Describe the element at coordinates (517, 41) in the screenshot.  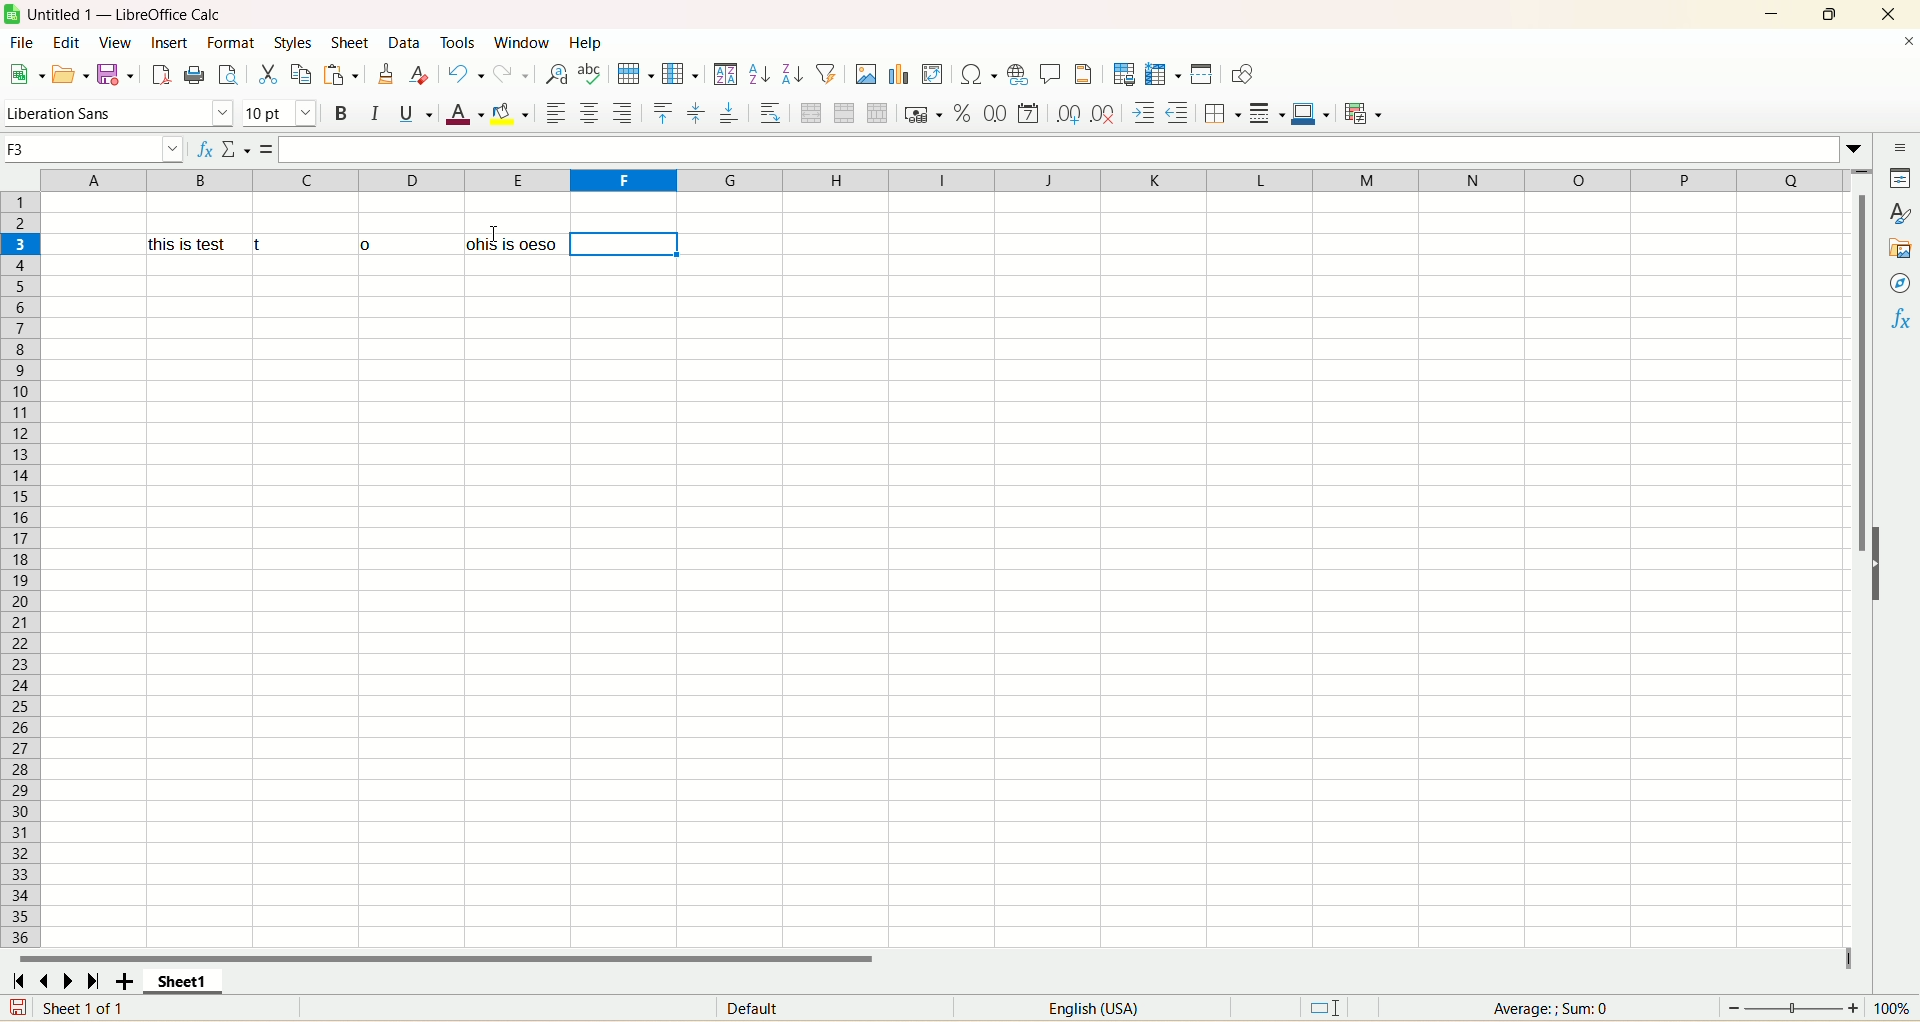
I see `window` at that location.